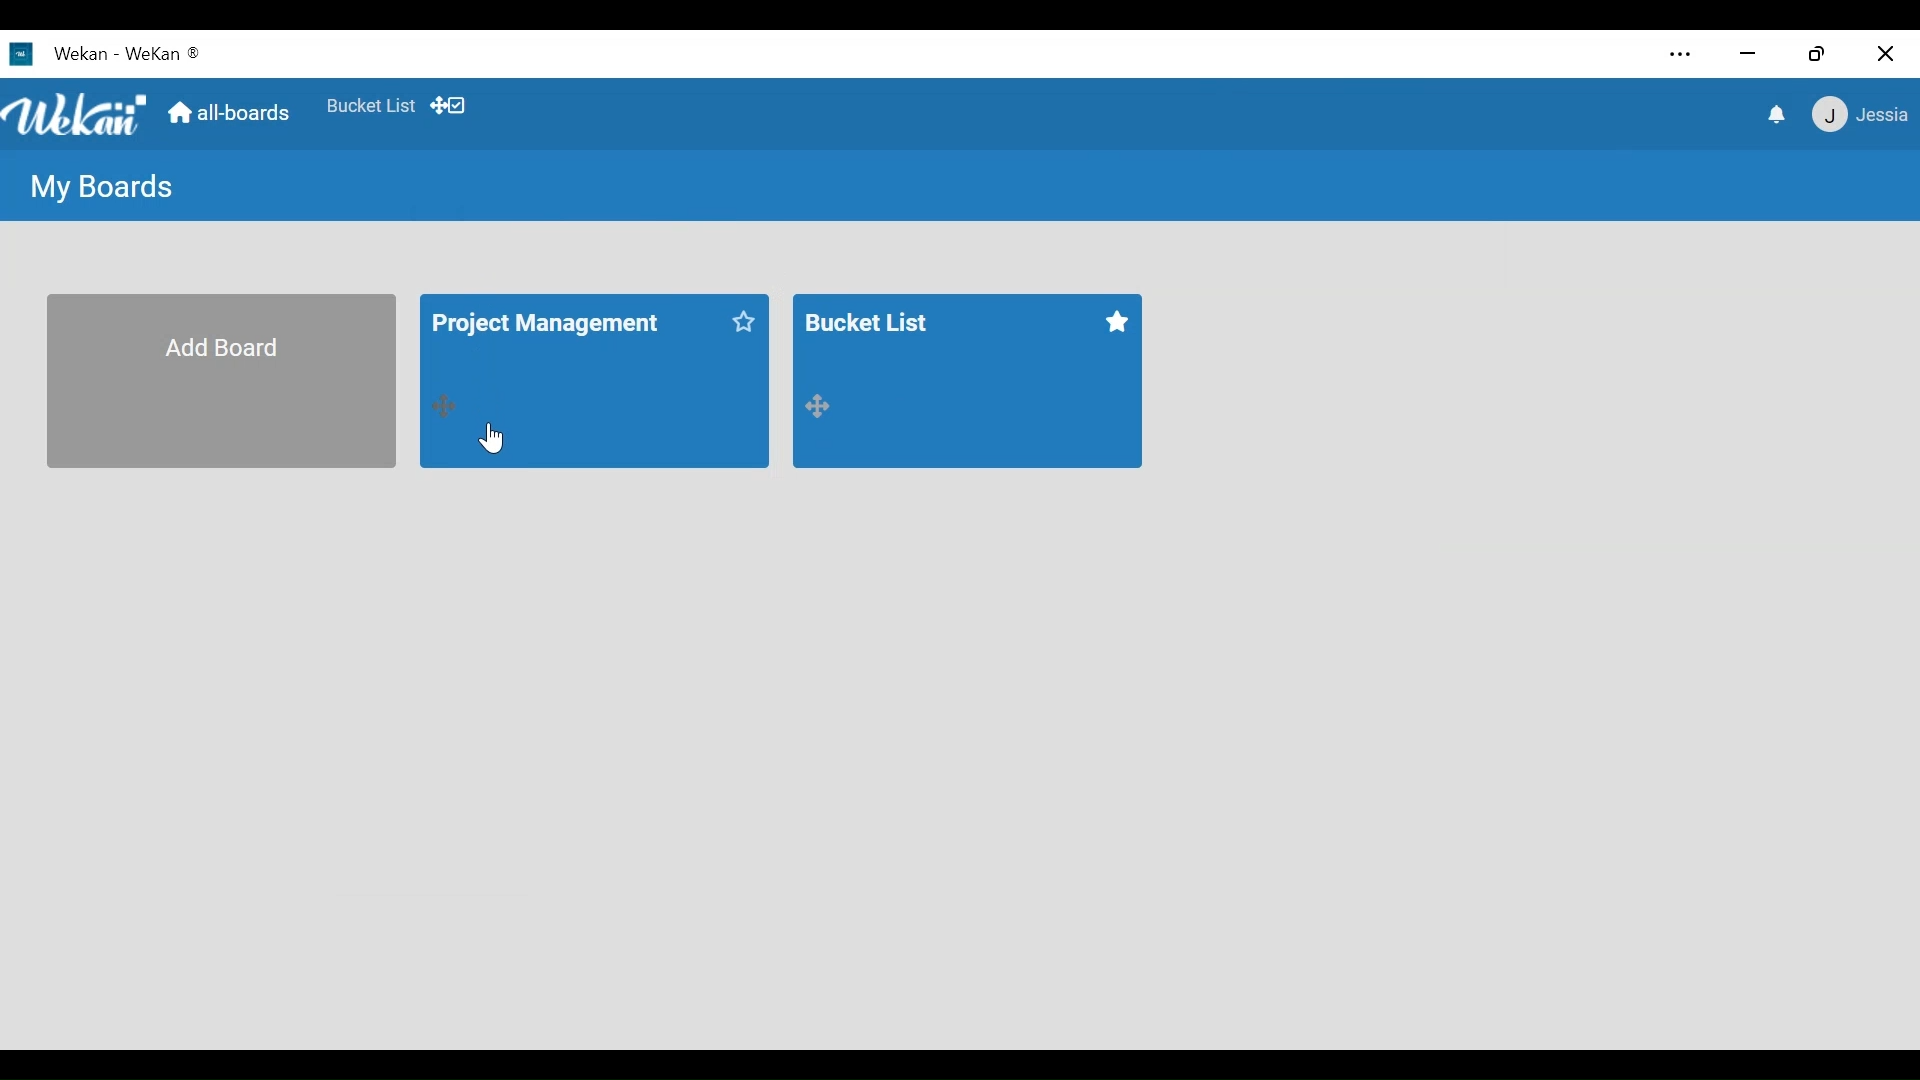 This screenshot has width=1920, height=1080. What do you see at coordinates (1889, 53) in the screenshot?
I see `Close` at bounding box center [1889, 53].